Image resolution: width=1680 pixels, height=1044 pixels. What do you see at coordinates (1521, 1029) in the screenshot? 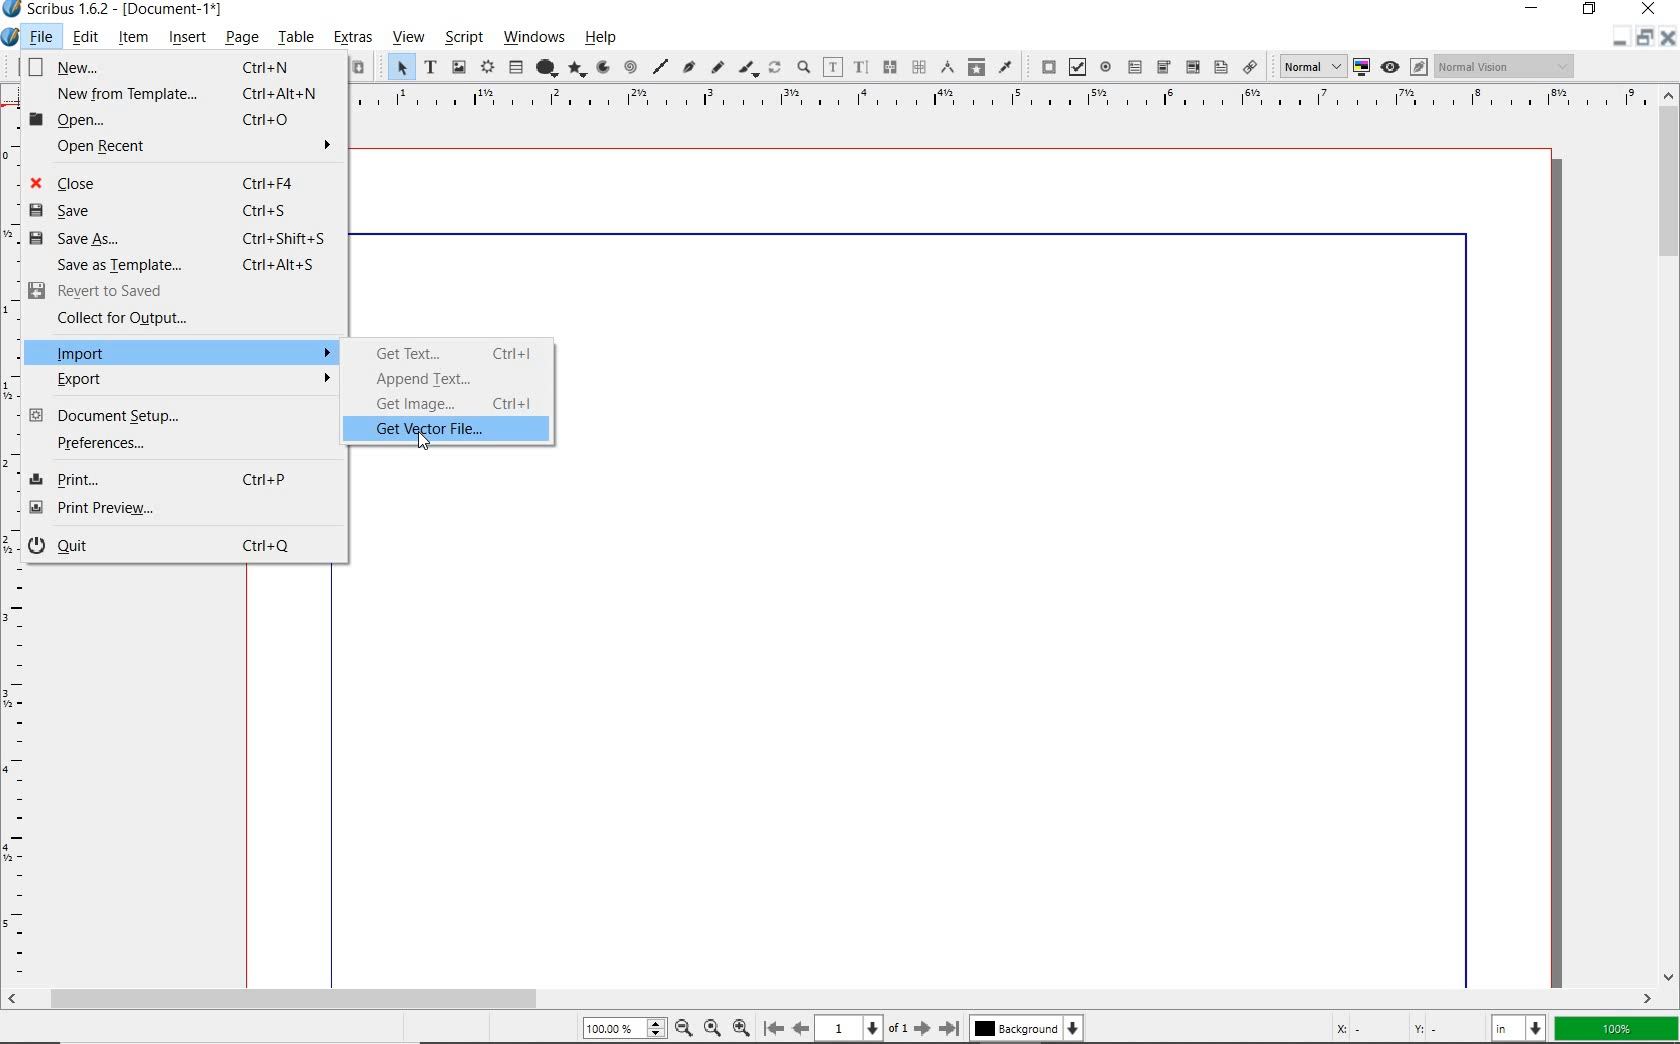
I see `select unit: in` at bounding box center [1521, 1029].